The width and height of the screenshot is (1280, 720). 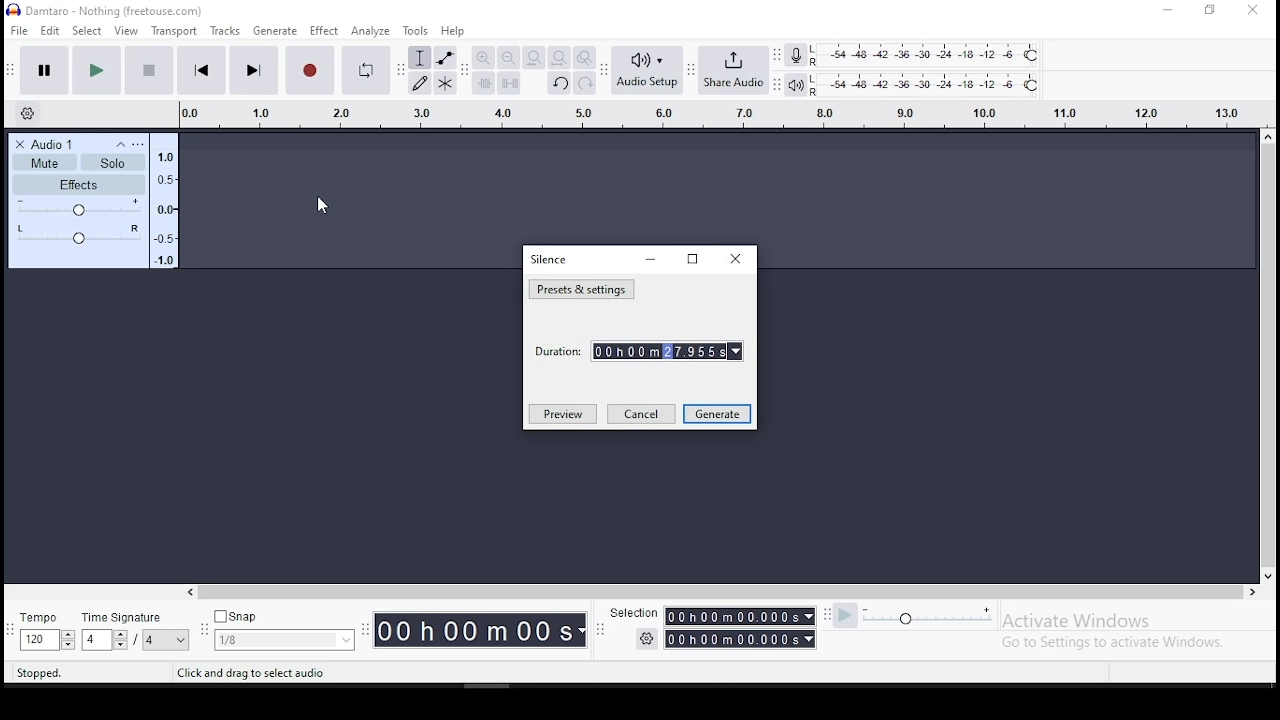 What do you see at coordinates (325, 31) in the screenshot?
I see `effect` at bounding box center [325, 31].